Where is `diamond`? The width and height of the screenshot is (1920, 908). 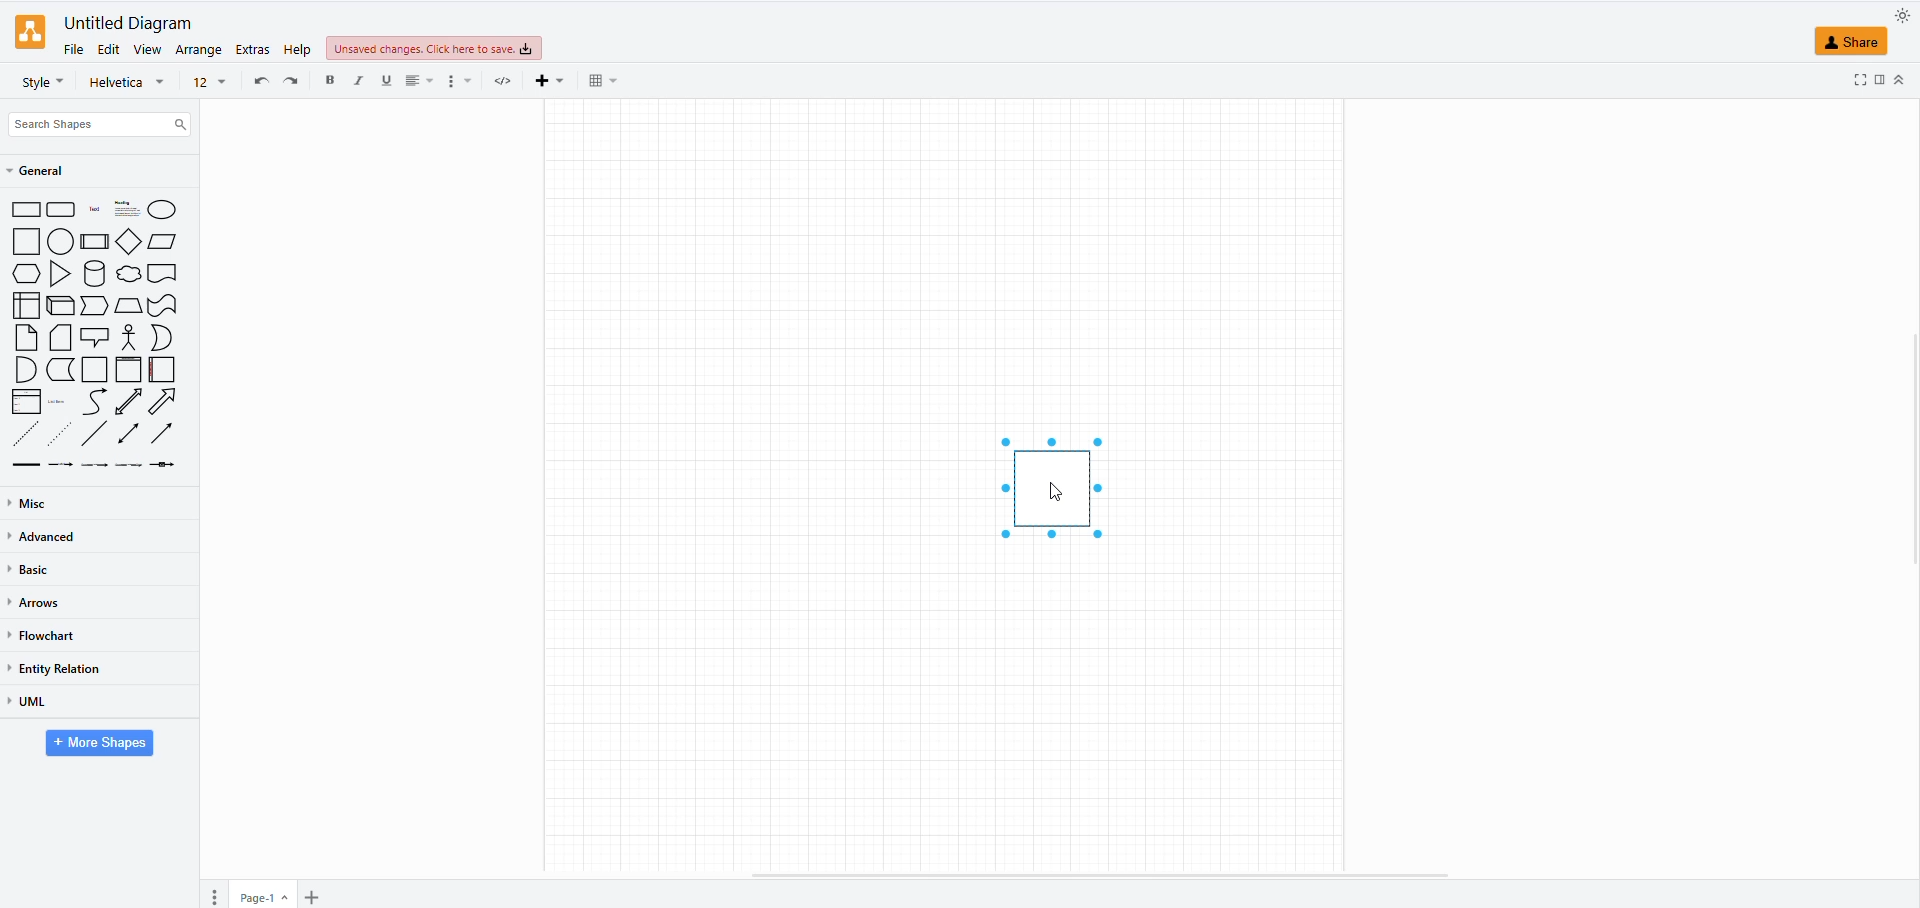 diamond is located at coordinates (129, 241).